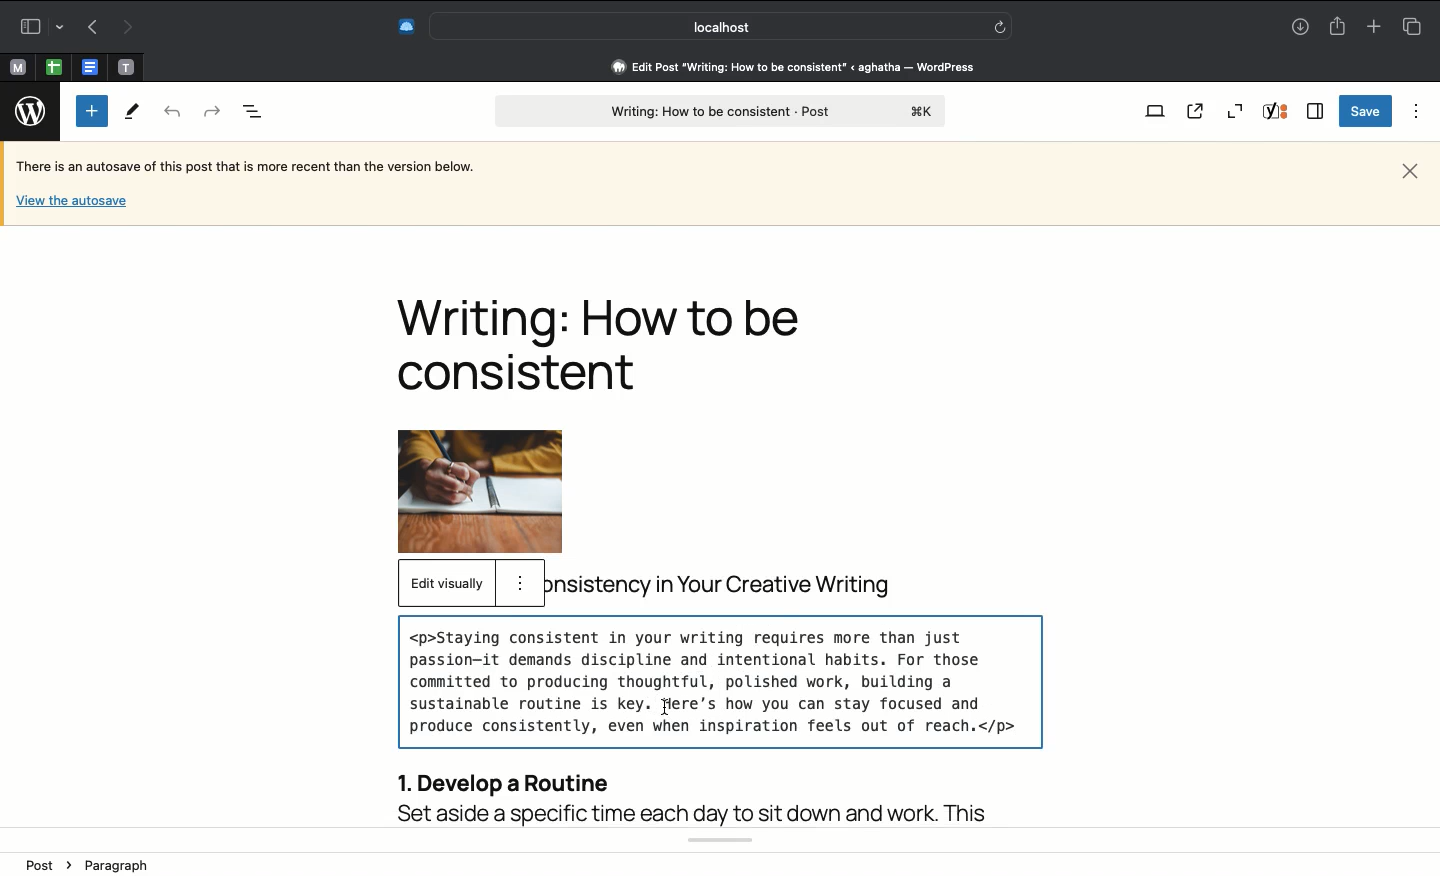 The height and width of the screenshot is (876, 1440). Describe the element at coordinates (1316, 111) in the screenshot. I see `Sidebar` at that location.